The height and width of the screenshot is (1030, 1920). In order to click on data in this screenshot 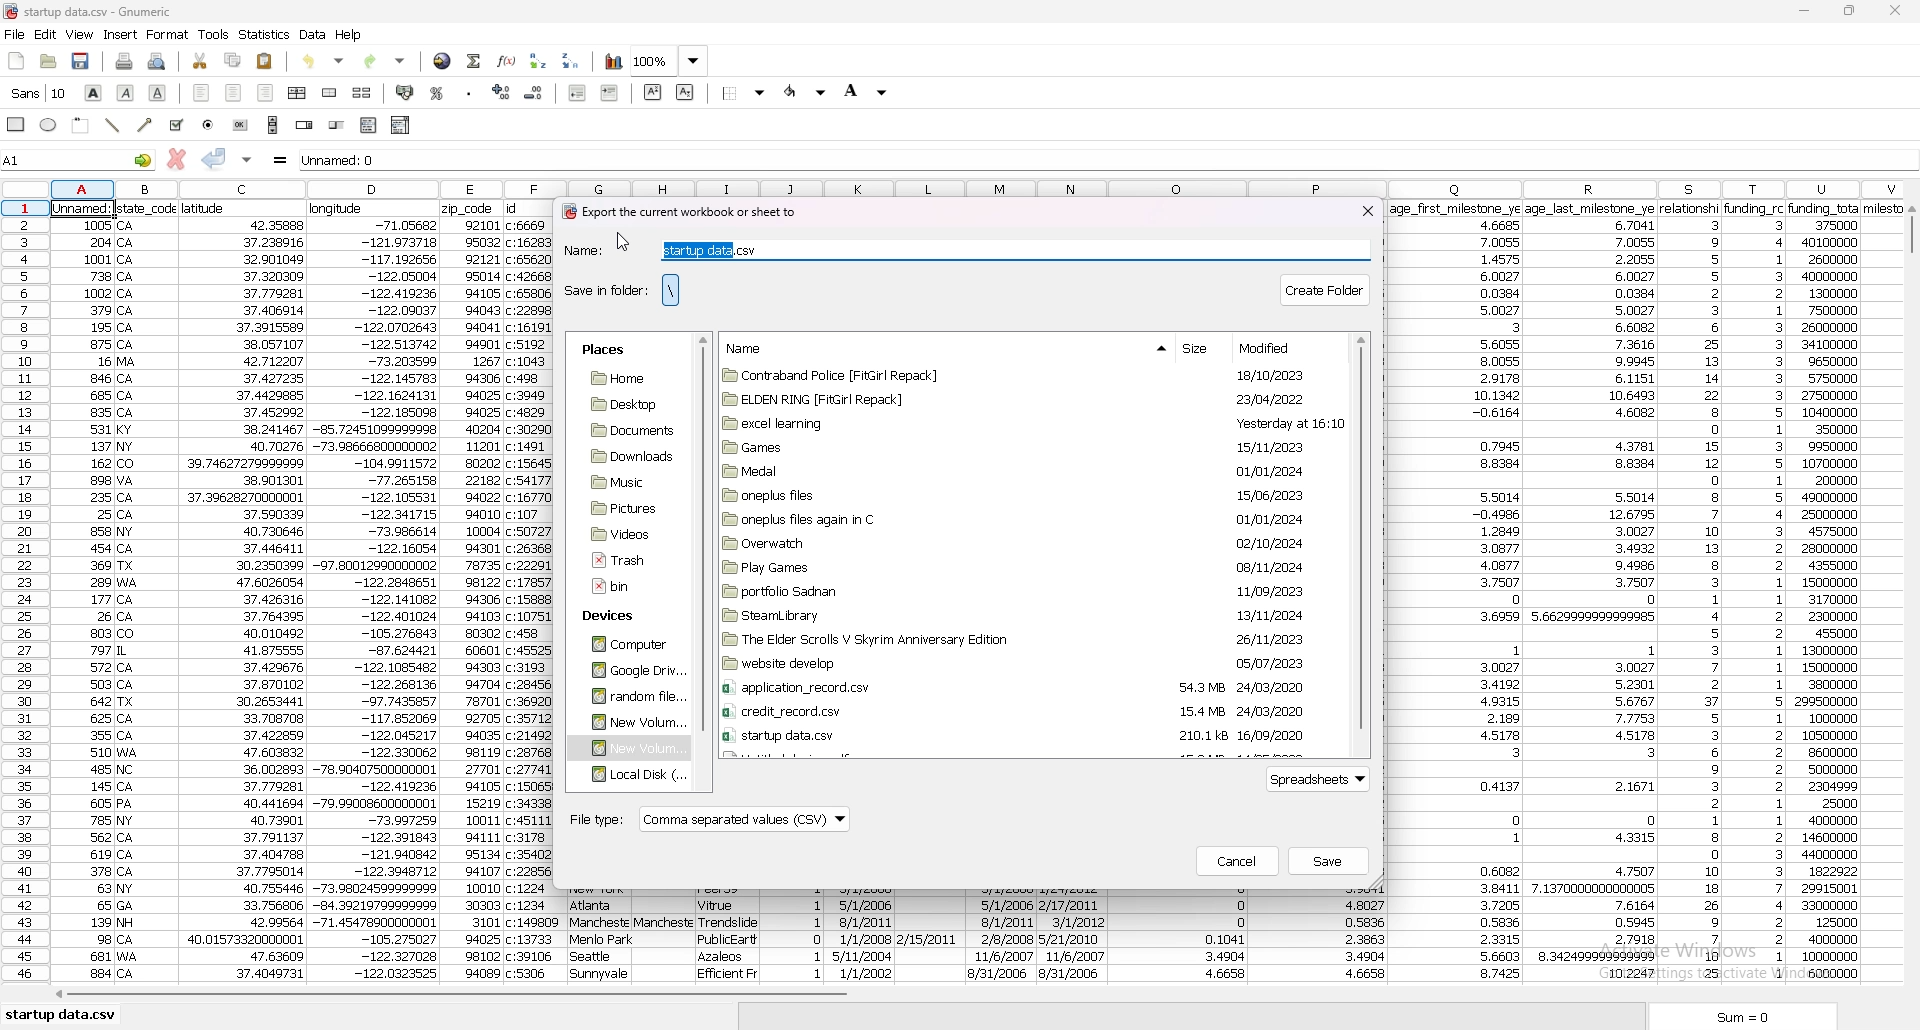, I will do `click(862, 932)`.